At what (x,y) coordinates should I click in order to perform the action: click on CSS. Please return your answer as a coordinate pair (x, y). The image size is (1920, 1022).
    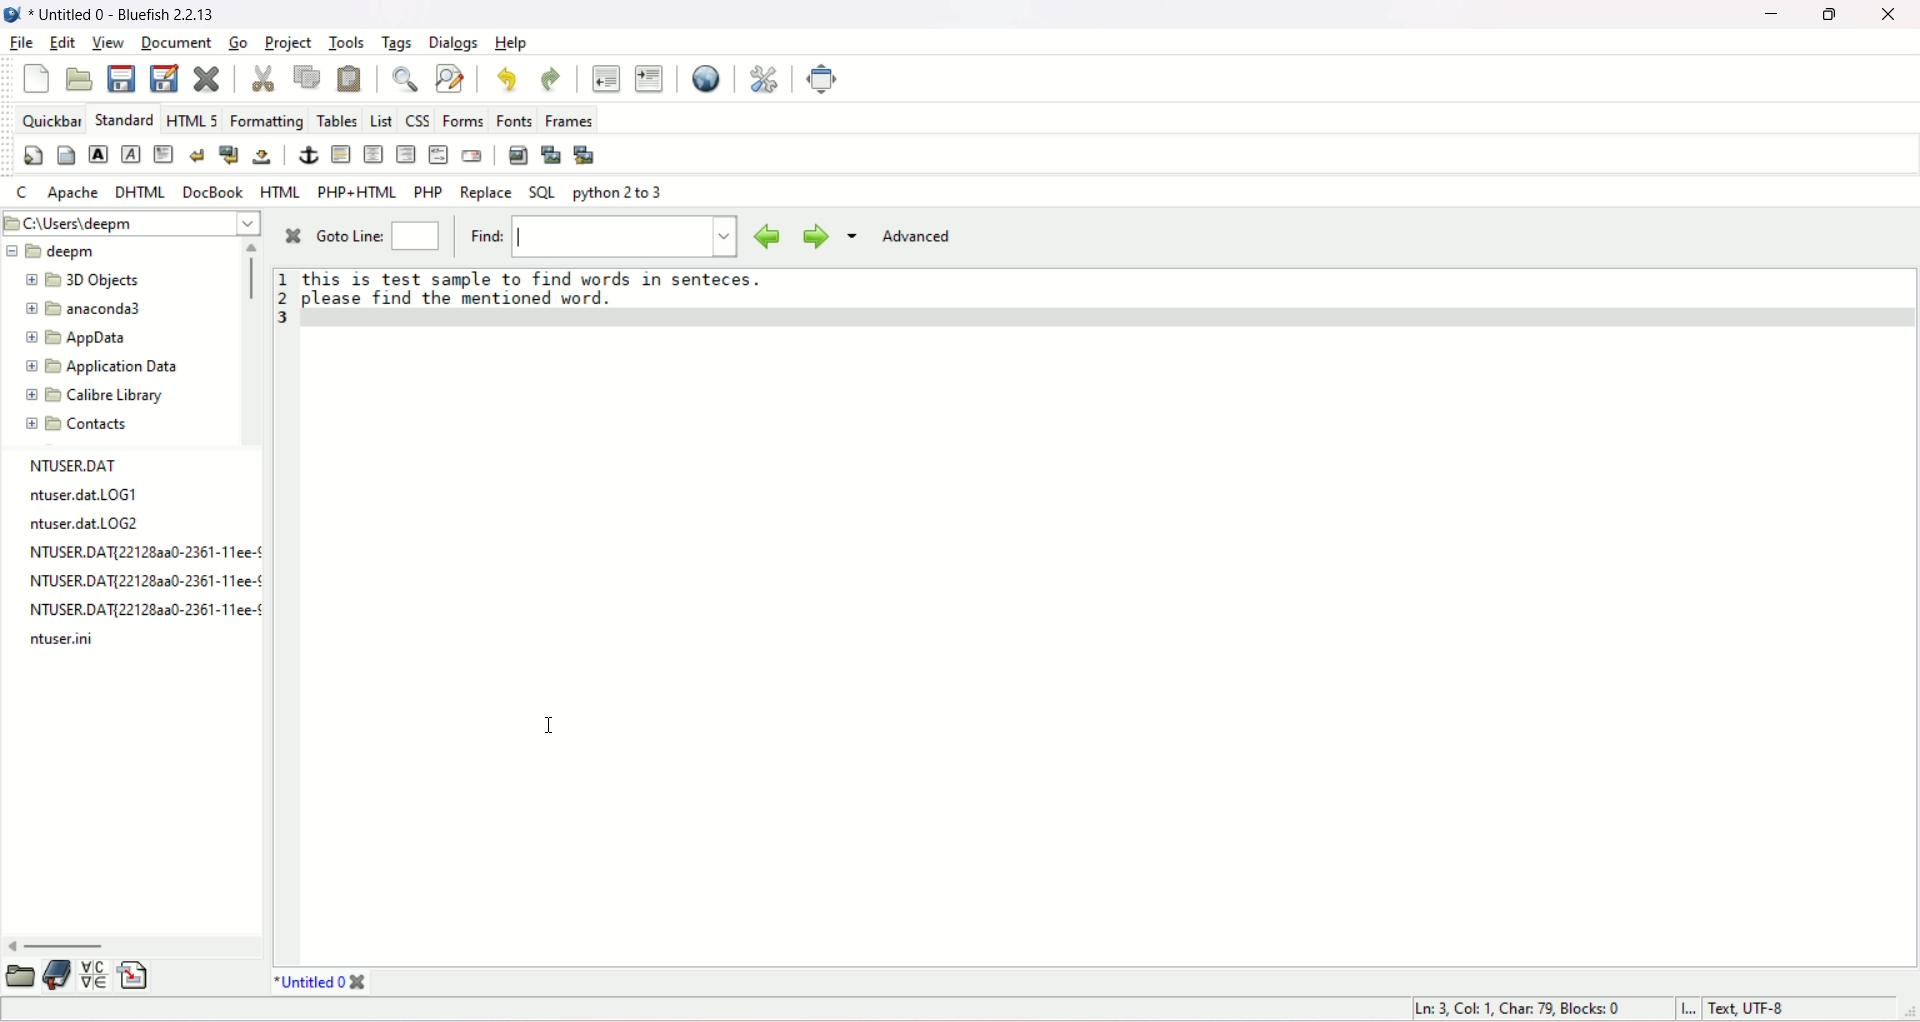
    Looking at the image, I should click on (417, 121).